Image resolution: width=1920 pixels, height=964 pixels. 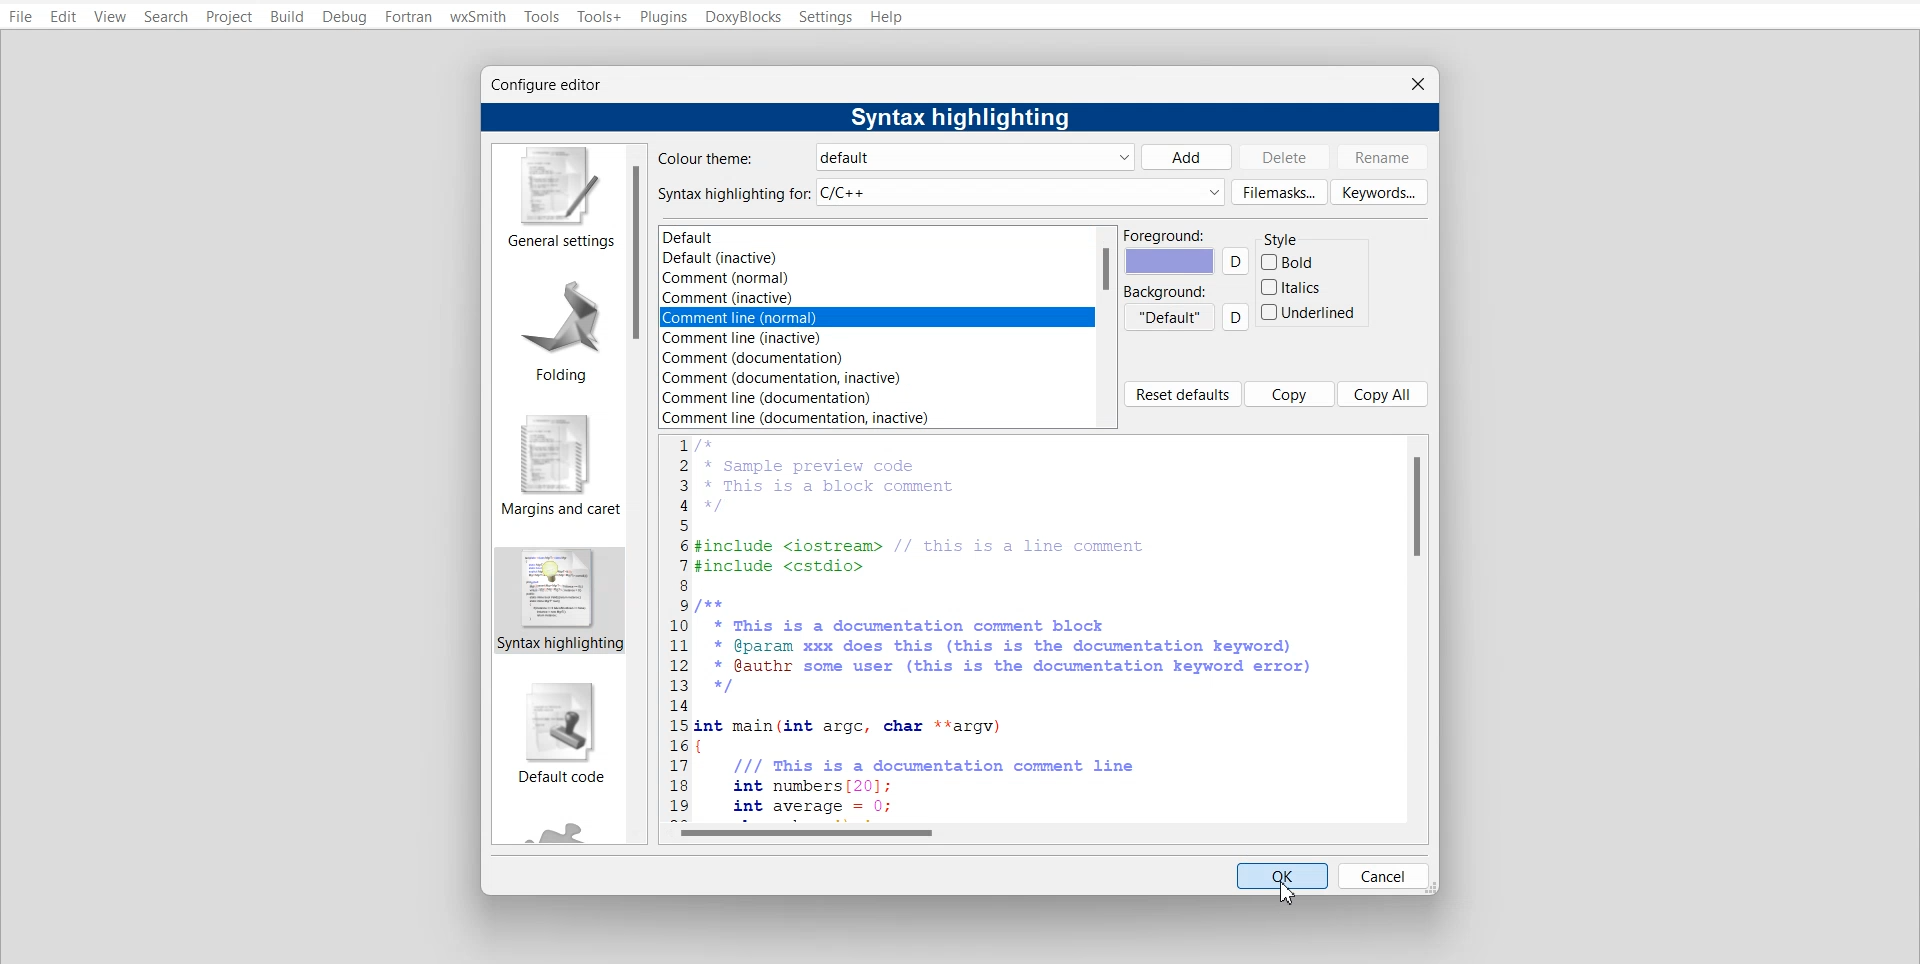 I want to click on Margin and caret, so click(x=560, y=457).